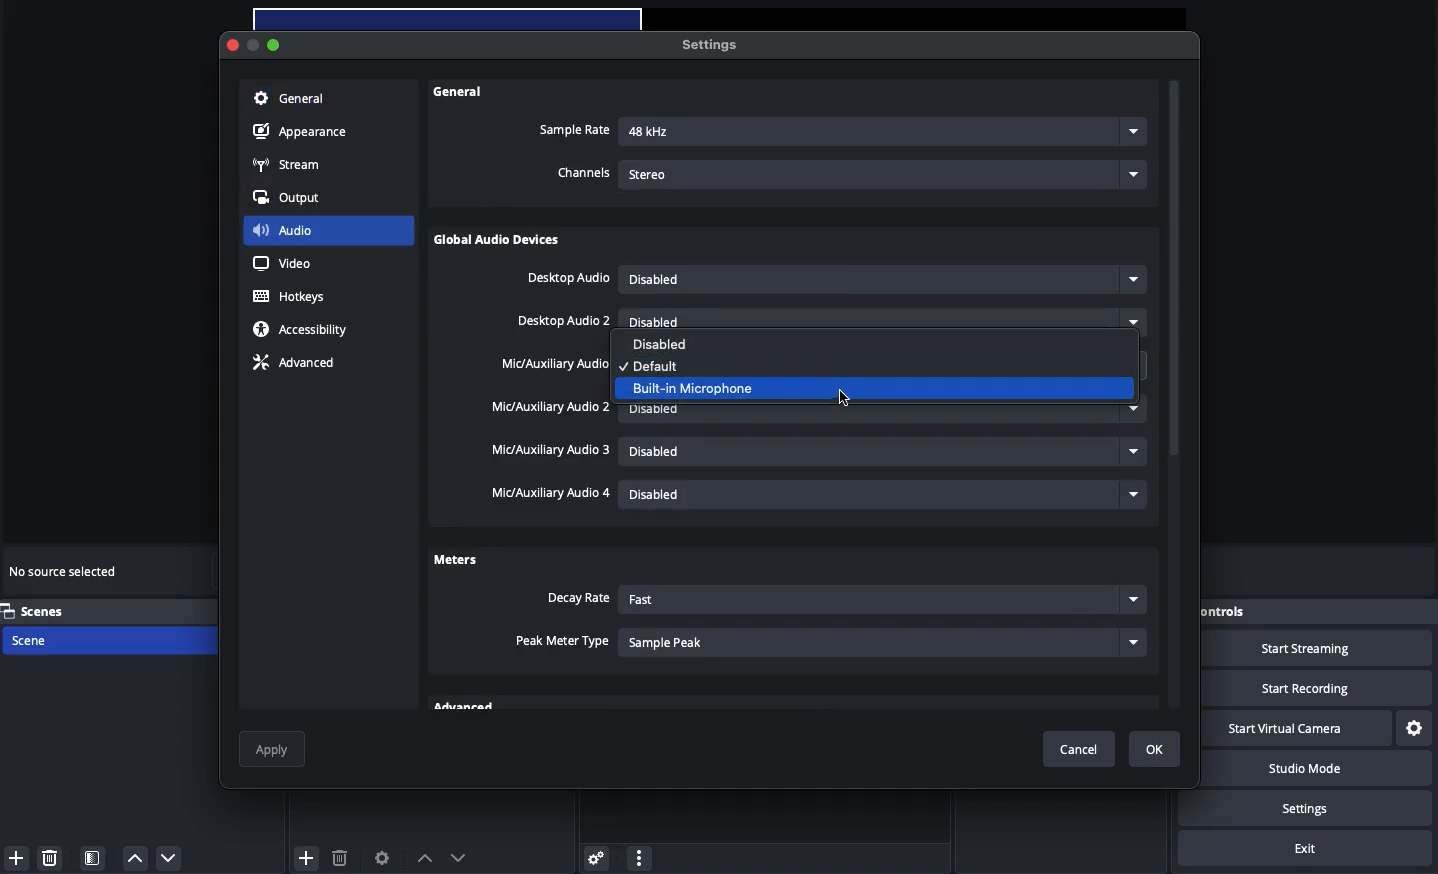  Describe the element at coordinates (563, 642) in the screenshot. I see `Snap sensitivity` at that location.